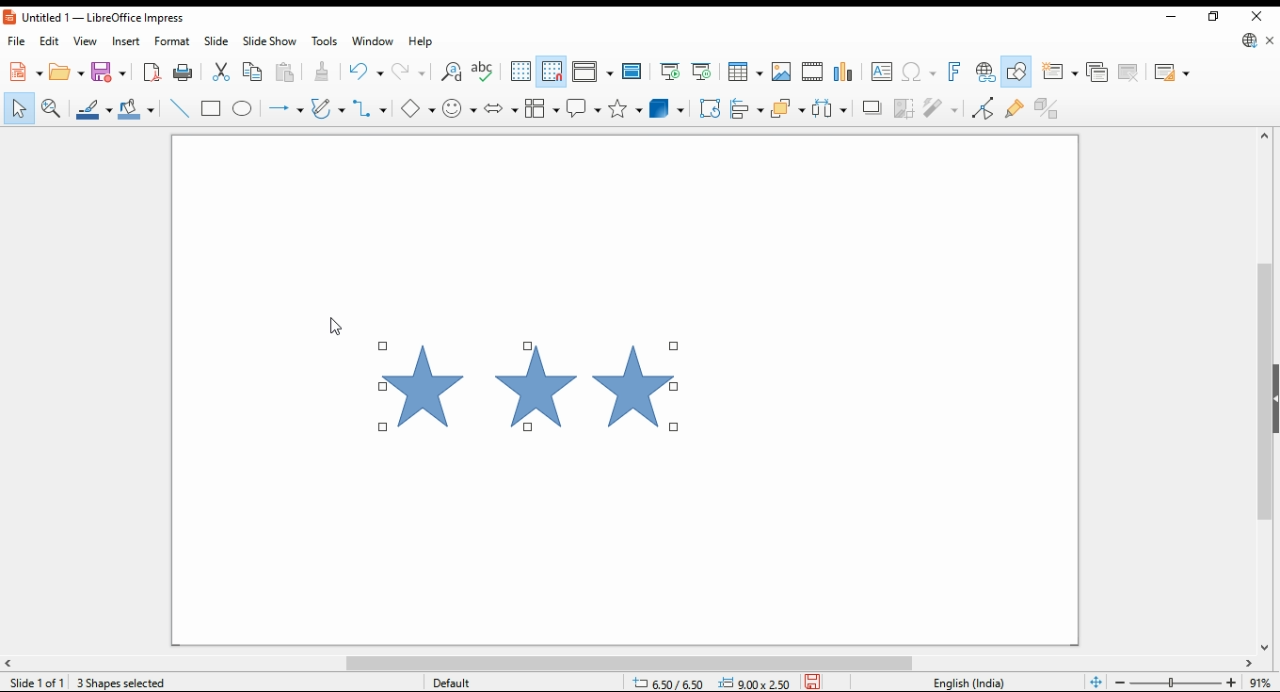 Image resolution: width=1280 pixels, height=692 pixels. Describe the element at coordinates (215, 41) in the screenshot. I see `slide` at that location.